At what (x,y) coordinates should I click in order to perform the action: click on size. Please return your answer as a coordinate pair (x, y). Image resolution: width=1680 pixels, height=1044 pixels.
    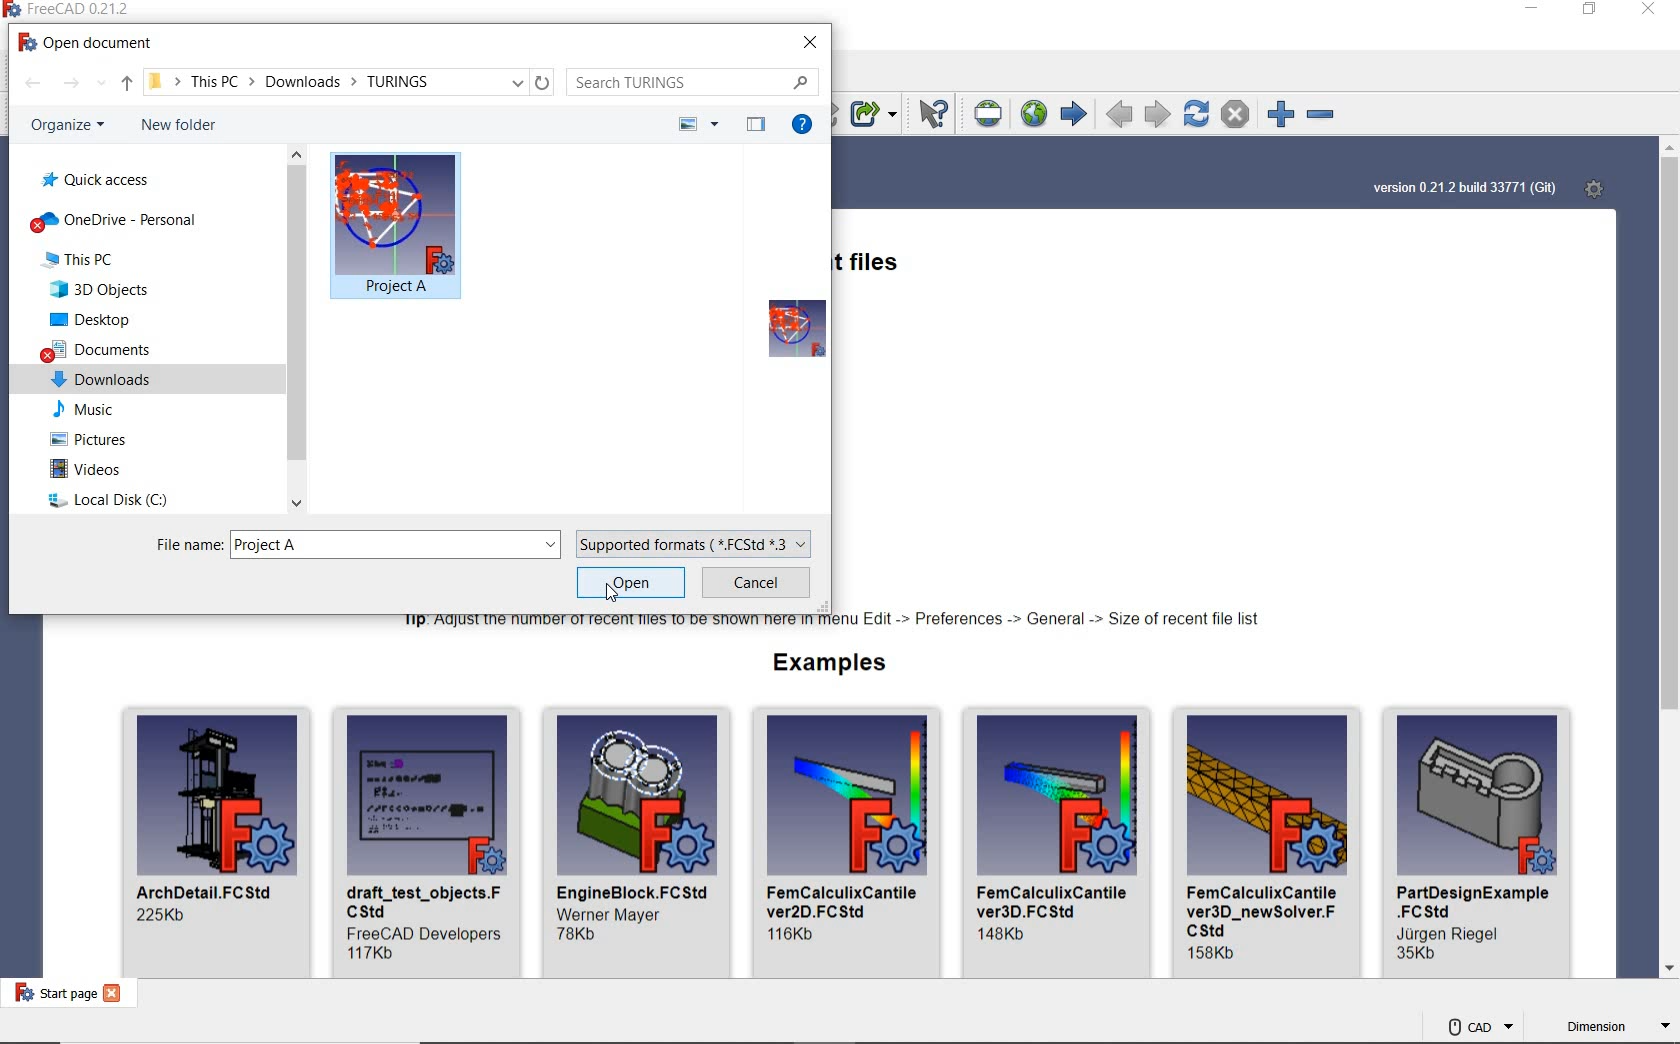
    Looking at the image, I should click on (373, 953).